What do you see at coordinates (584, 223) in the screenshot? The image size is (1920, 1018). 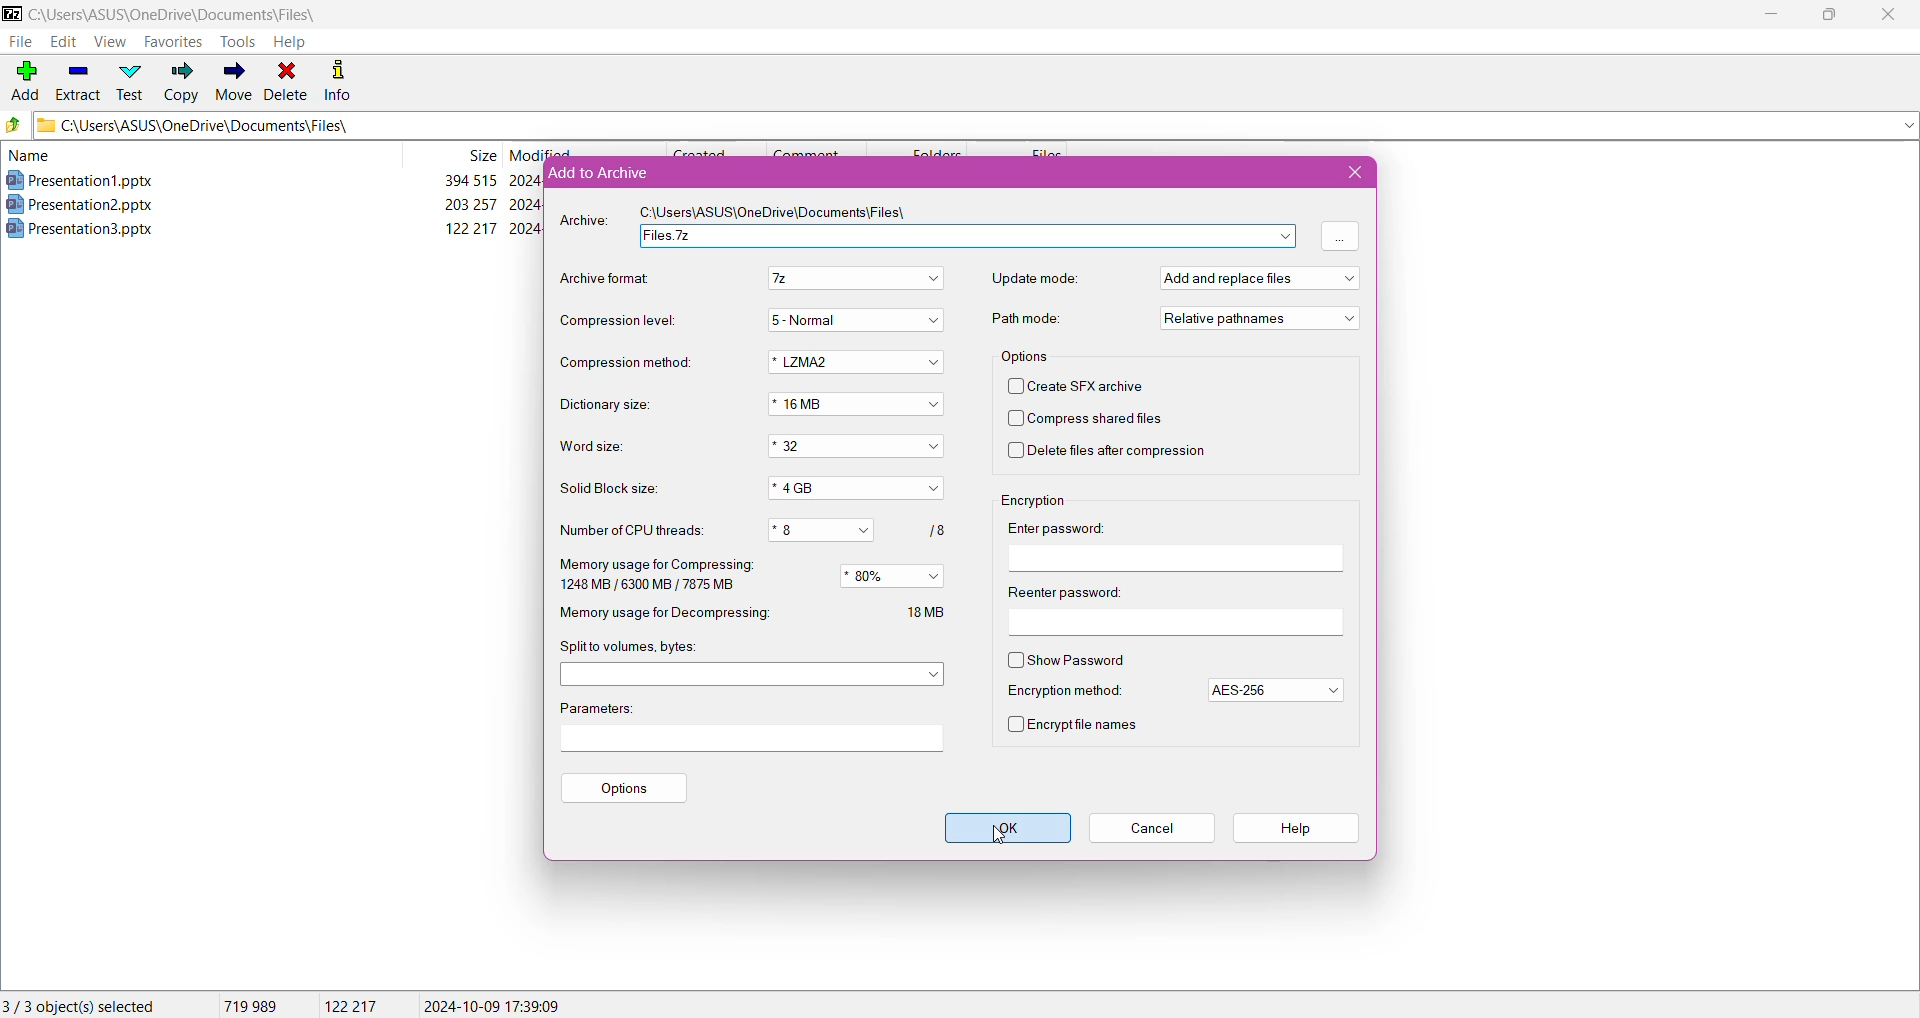 I see `Archive` at bounding box center [584, 223].